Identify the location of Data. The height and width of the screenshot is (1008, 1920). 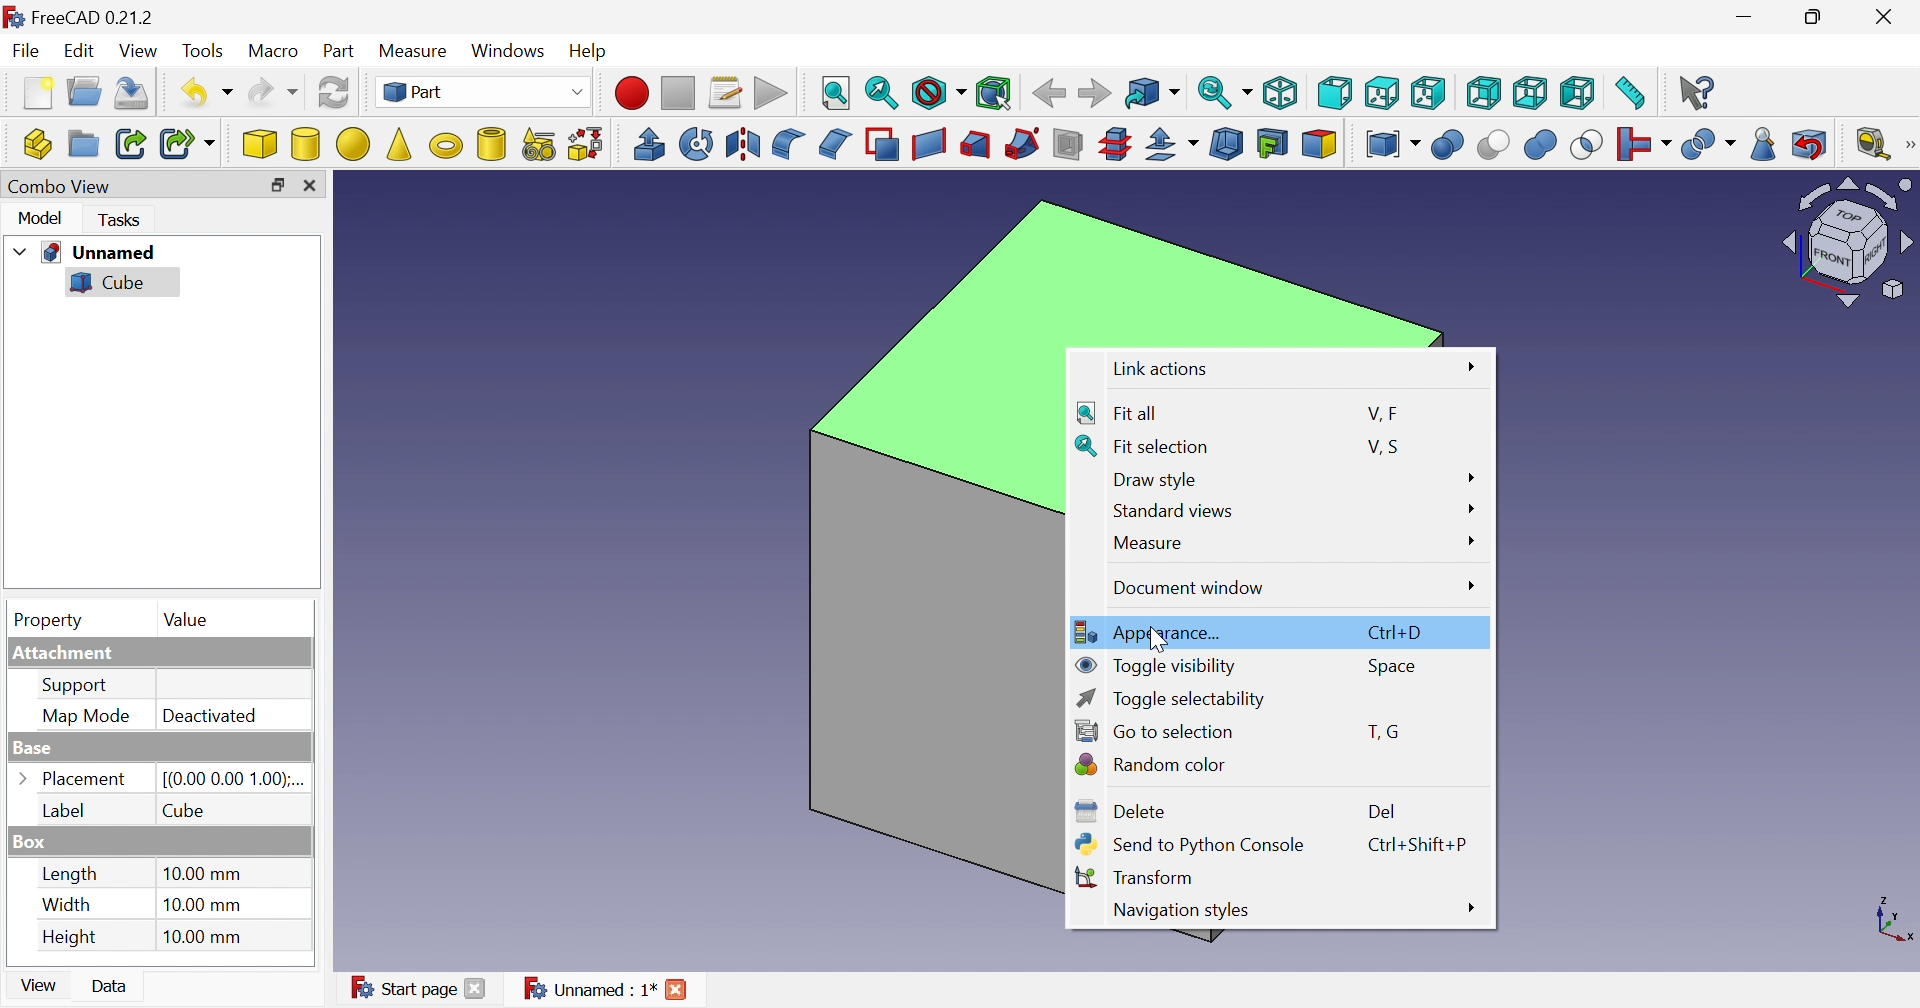
(109, 985).